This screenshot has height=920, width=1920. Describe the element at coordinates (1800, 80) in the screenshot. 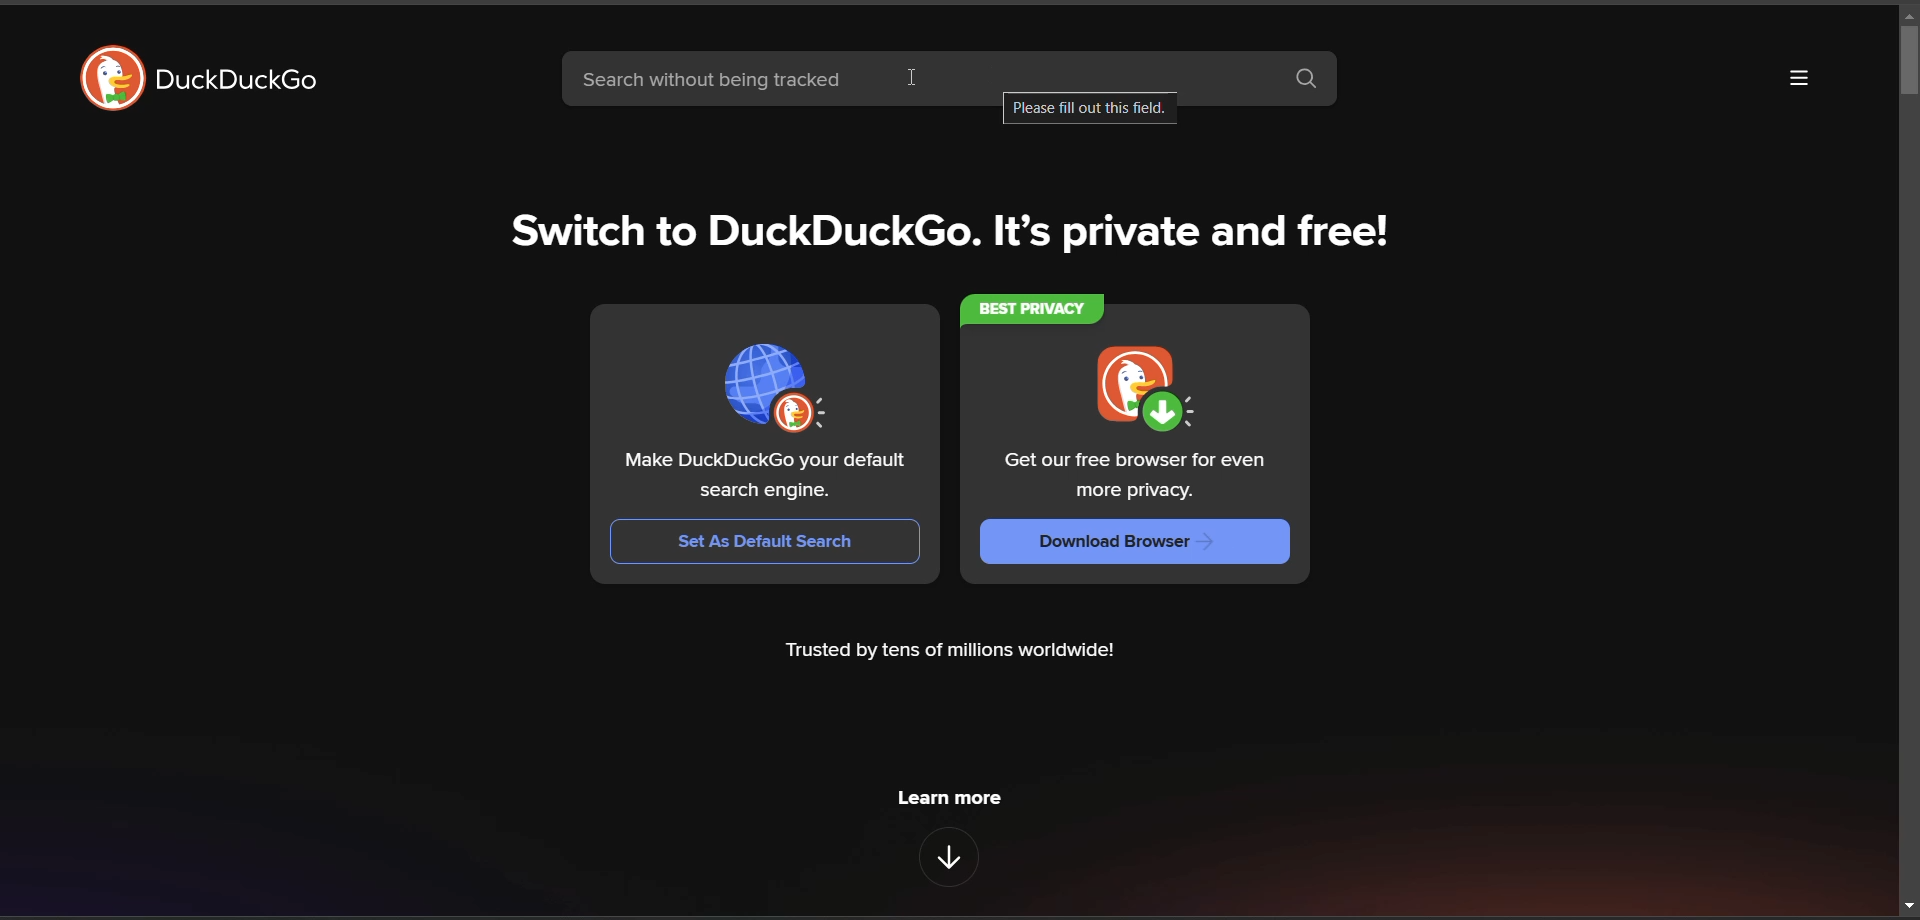

I see `more options` at that location.